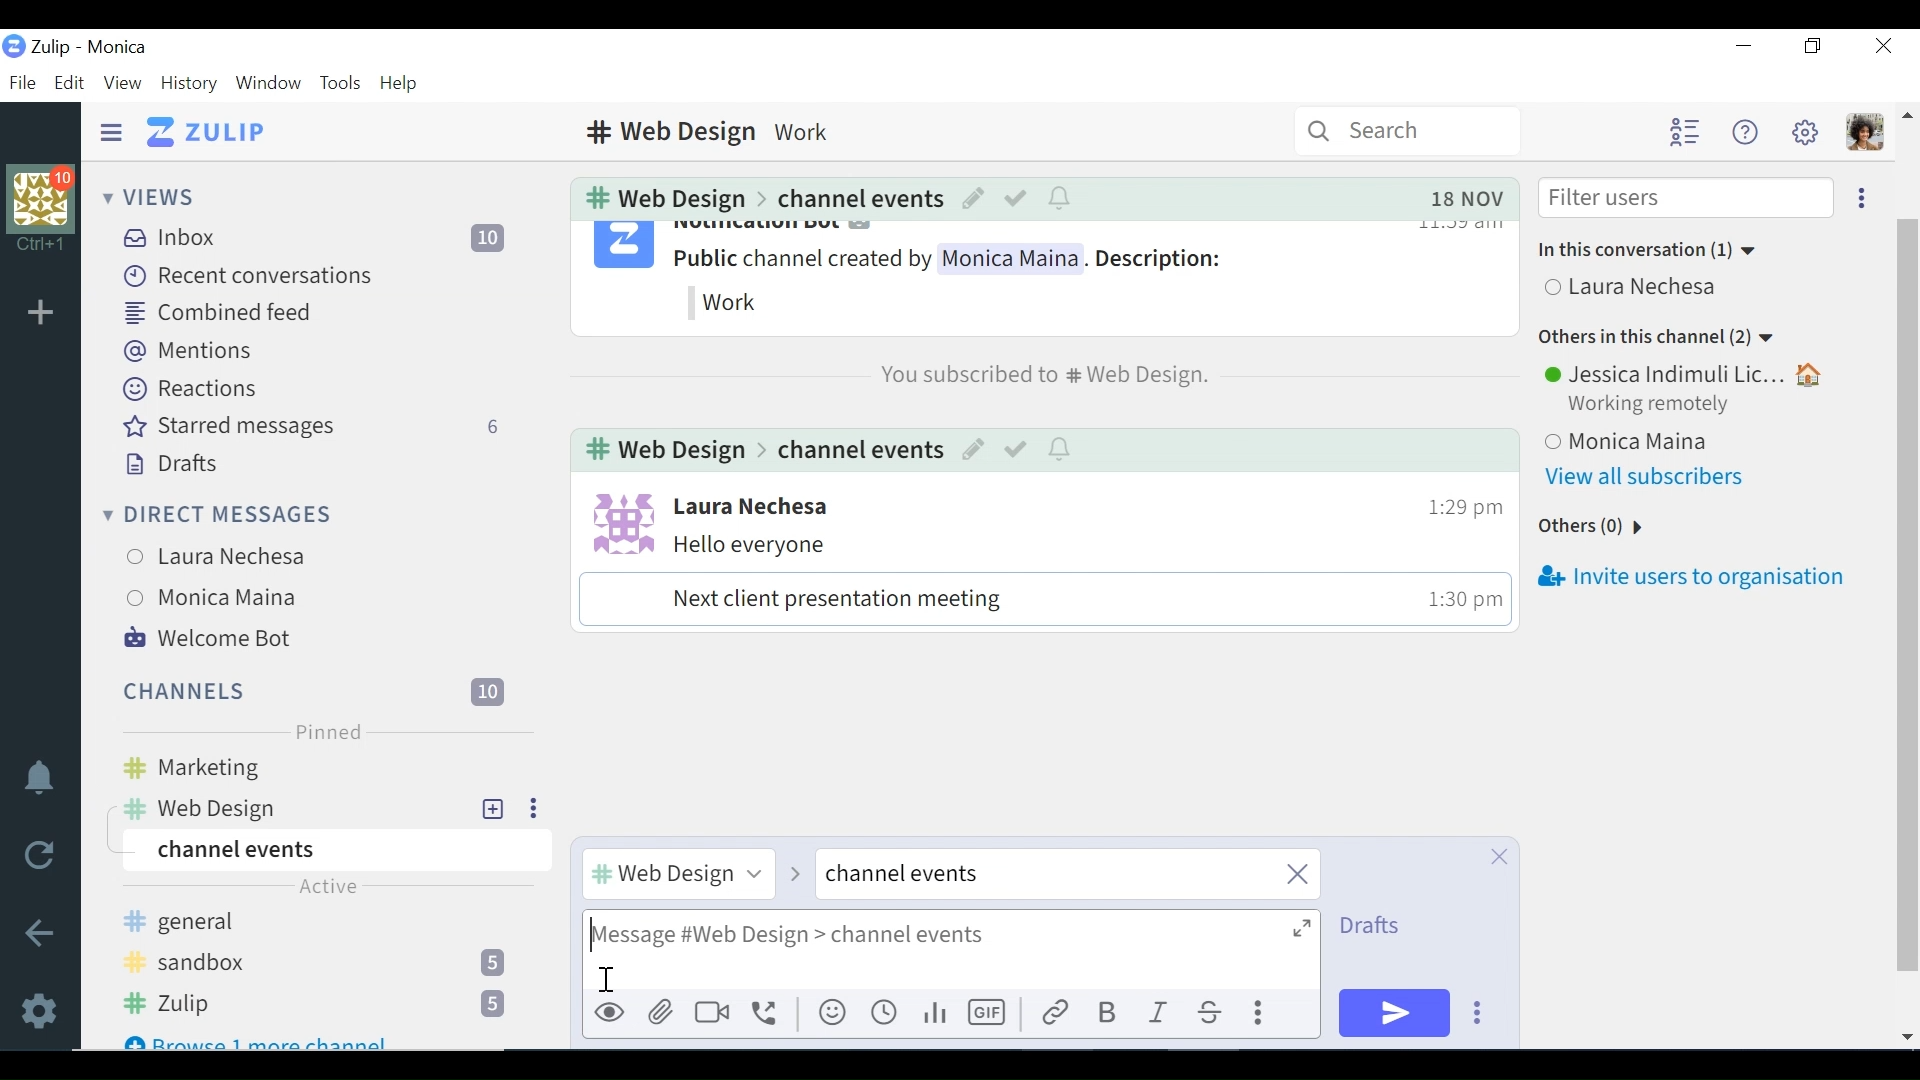 Image resolution: width=1920 pixels, height=1080 pixels. I want to click on Mark as resolved, so click(1017, 197).